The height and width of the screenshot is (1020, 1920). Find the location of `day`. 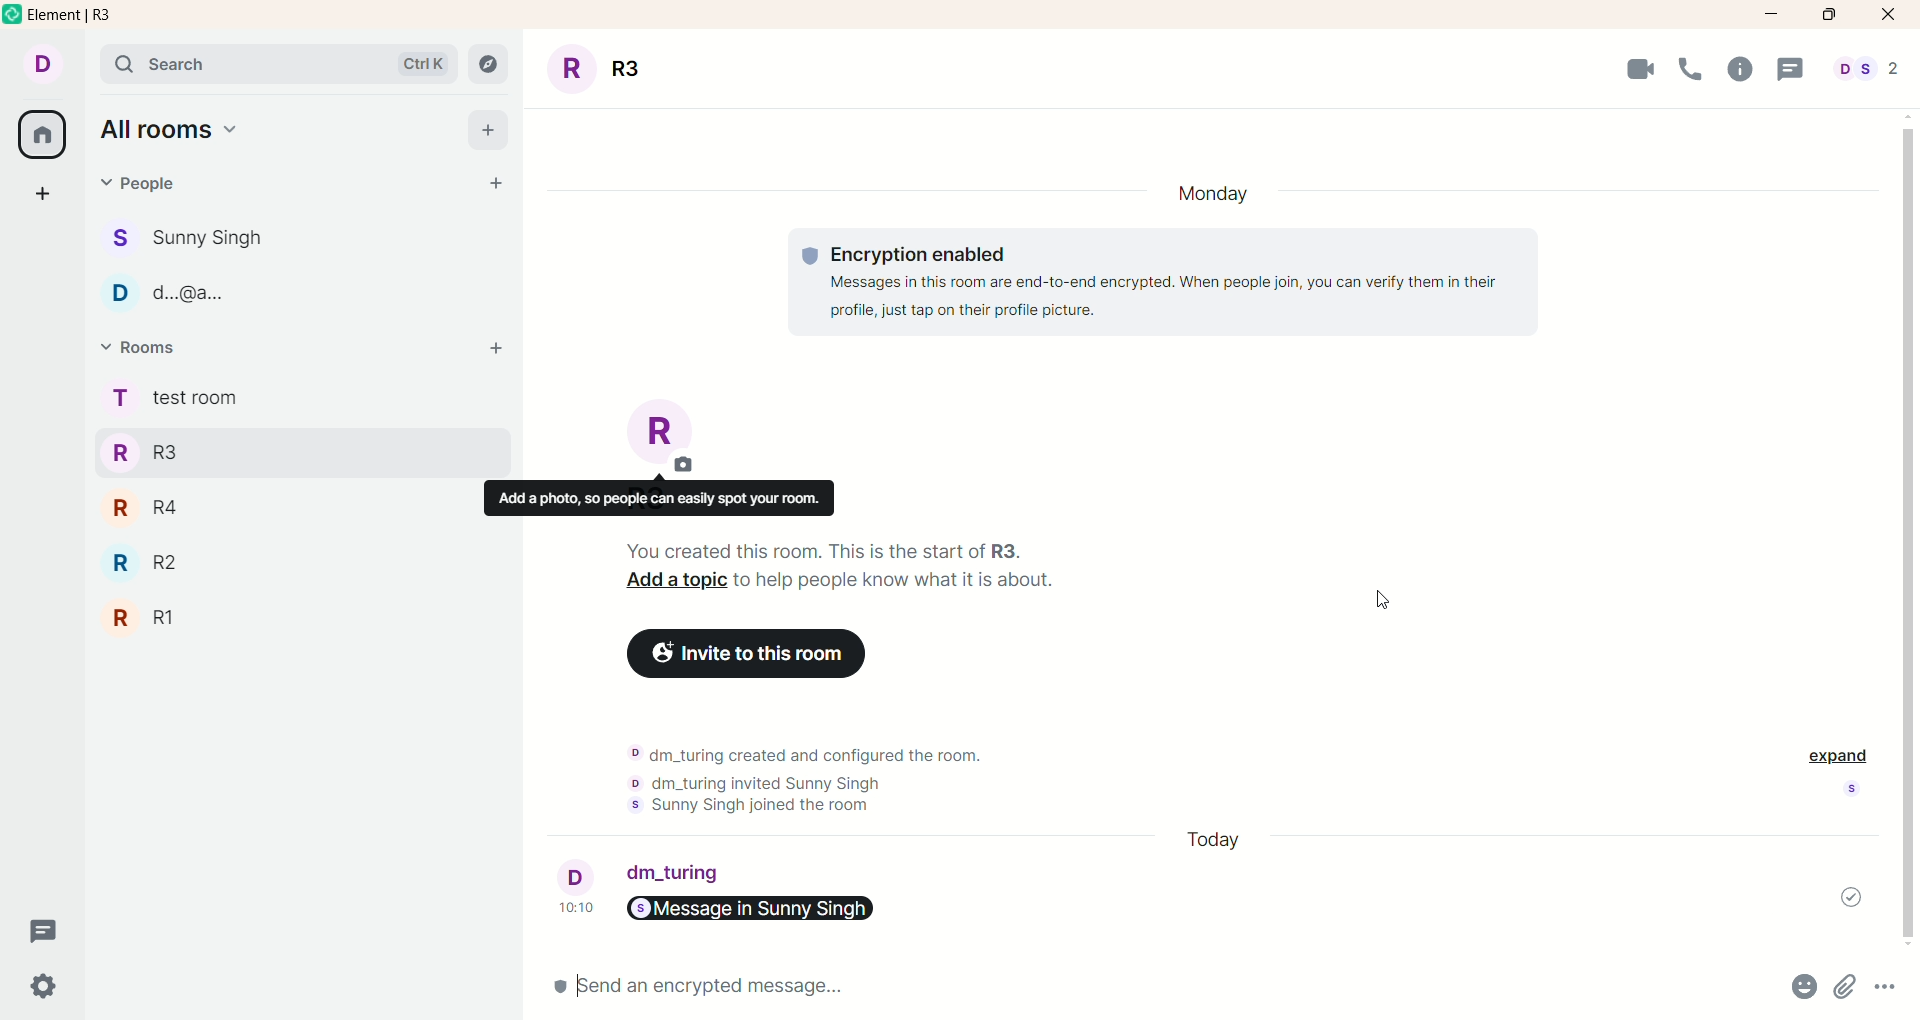

day is located at coordinates (1210, 838).